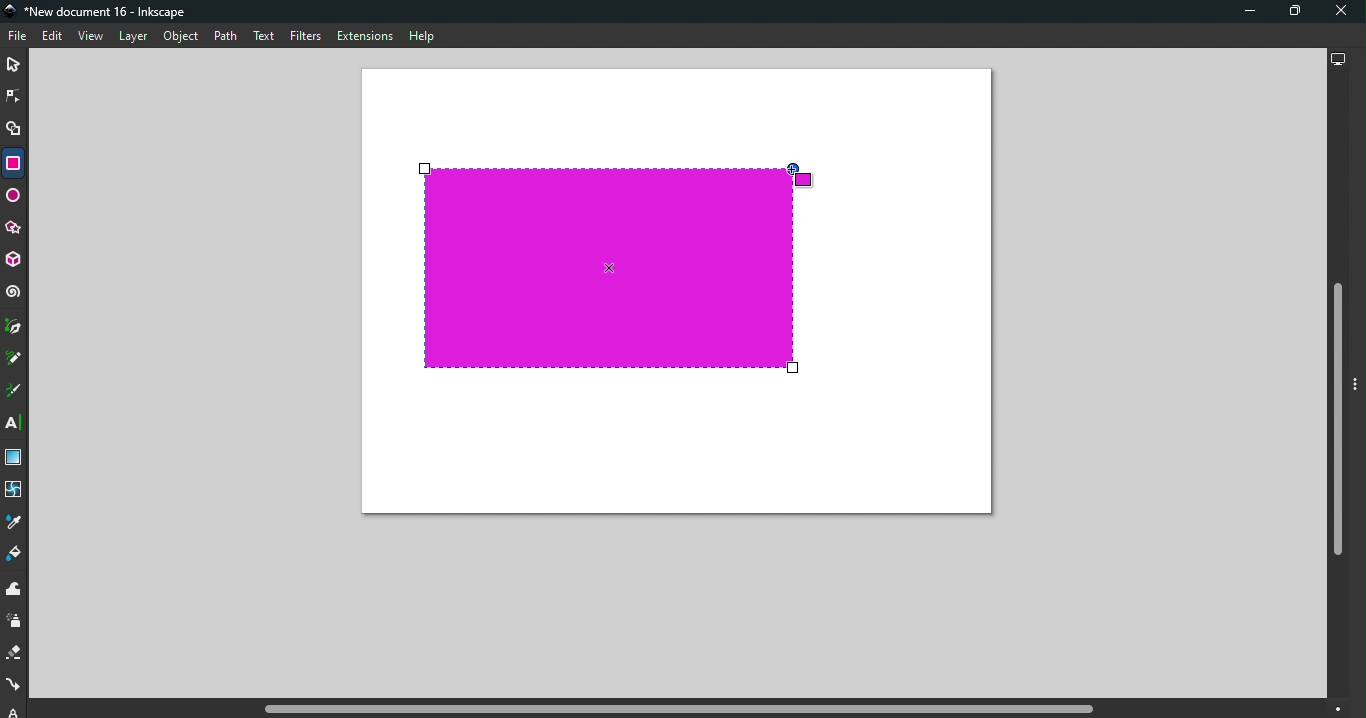 This screenshot has width=1366, height=718. I want to click on Paint bucket tool, so click(15, 556).